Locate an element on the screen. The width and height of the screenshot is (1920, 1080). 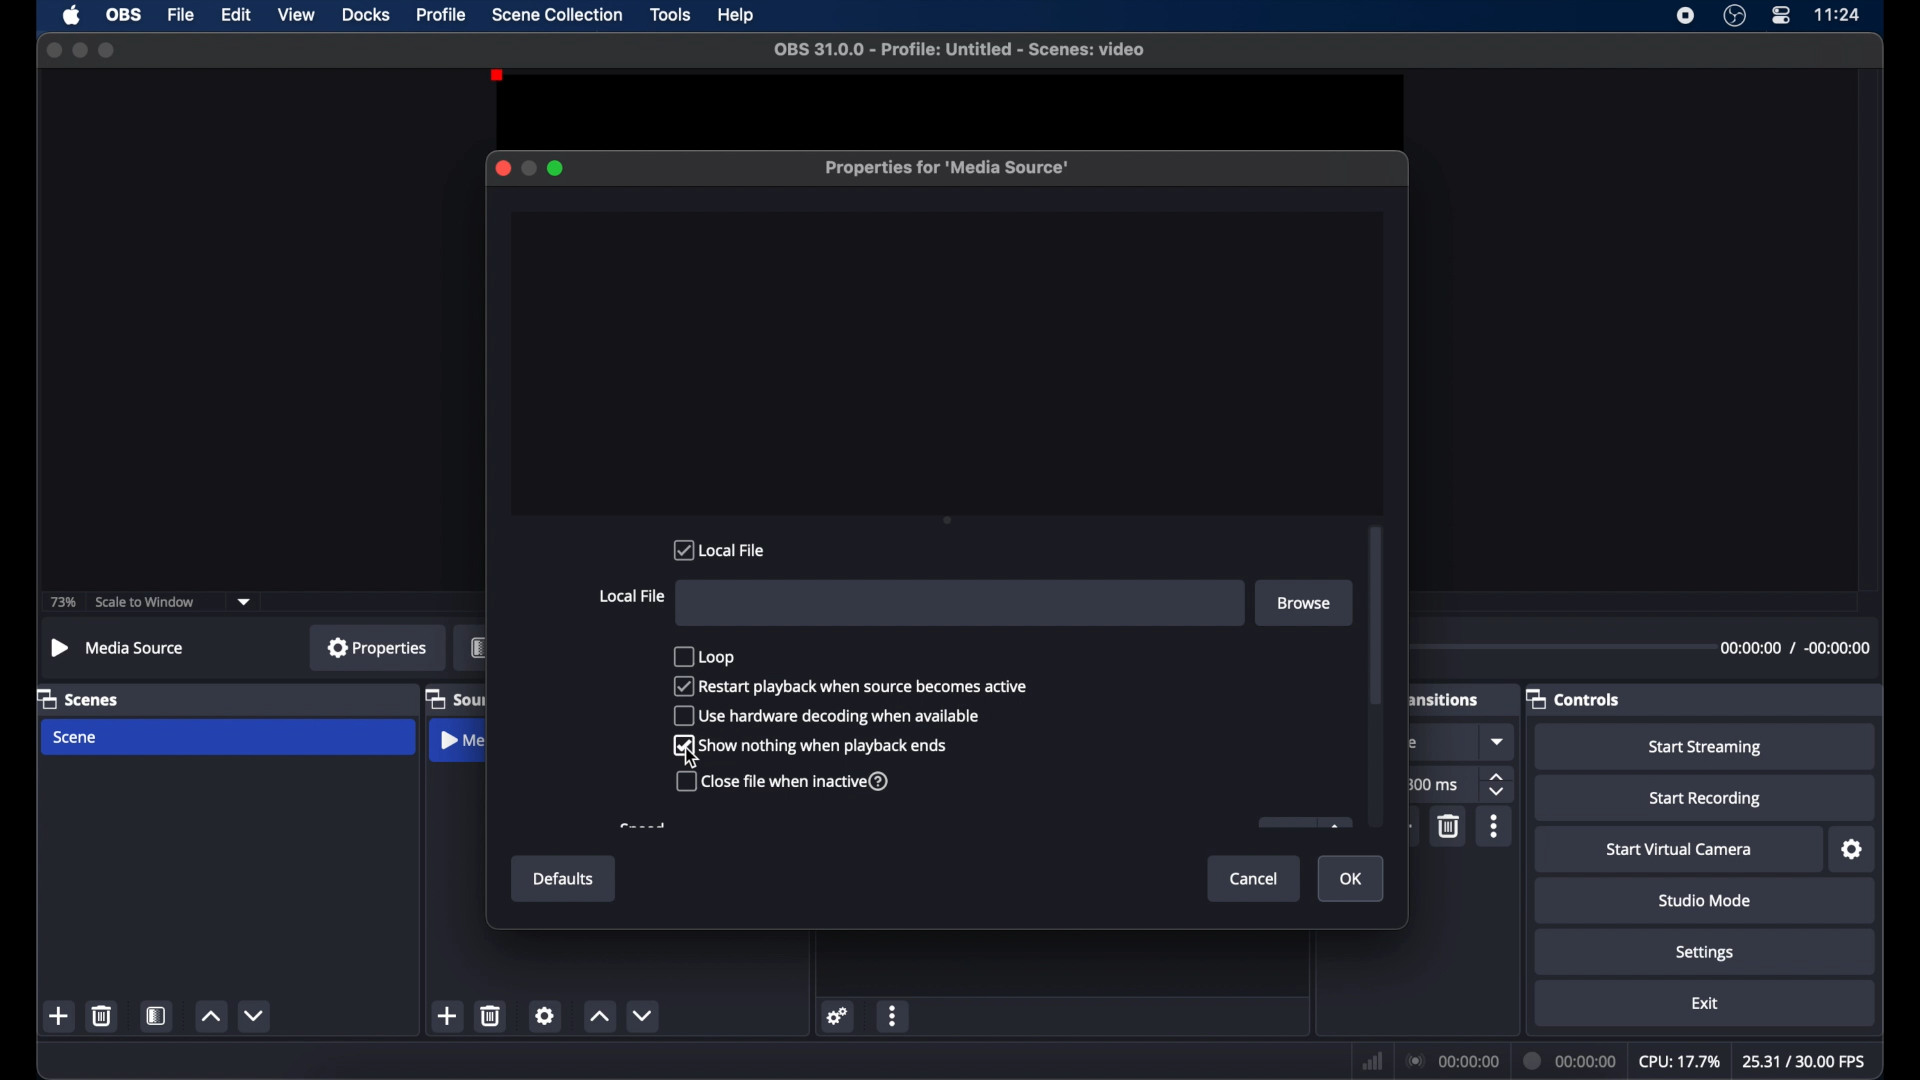
control center is located at coordinates (1780, 16).